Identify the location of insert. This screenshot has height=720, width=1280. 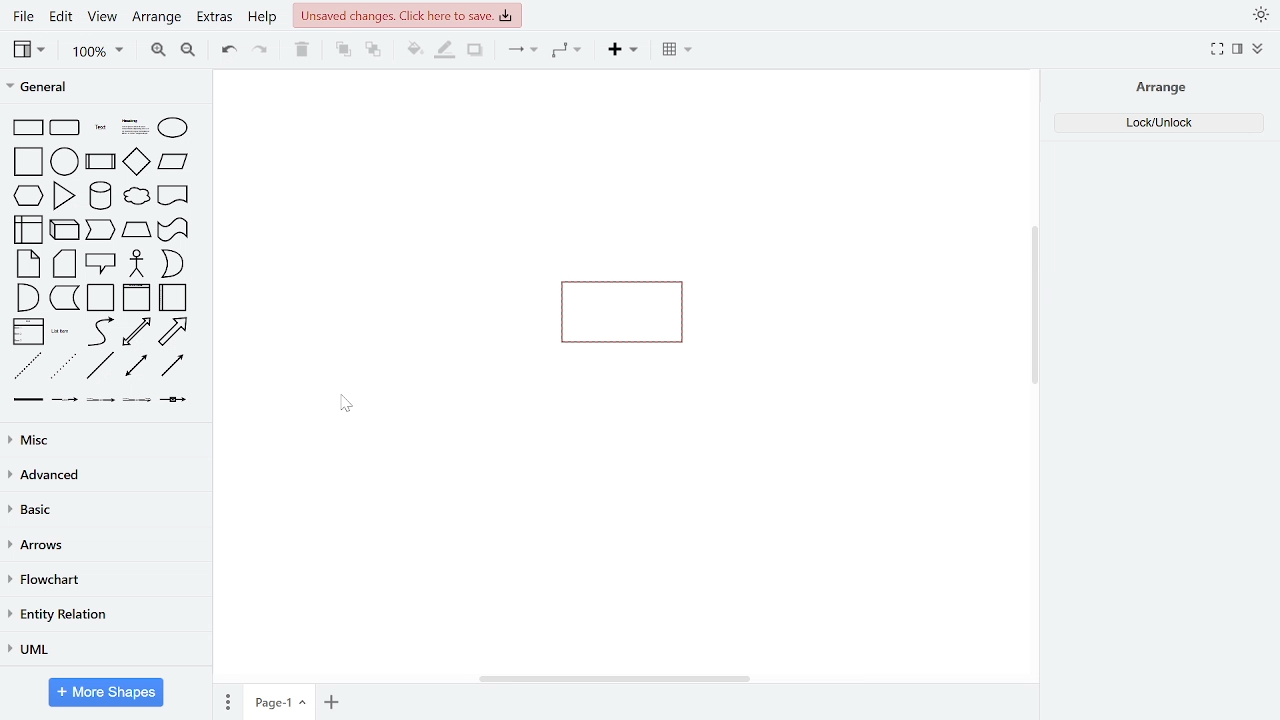
(678, 51).